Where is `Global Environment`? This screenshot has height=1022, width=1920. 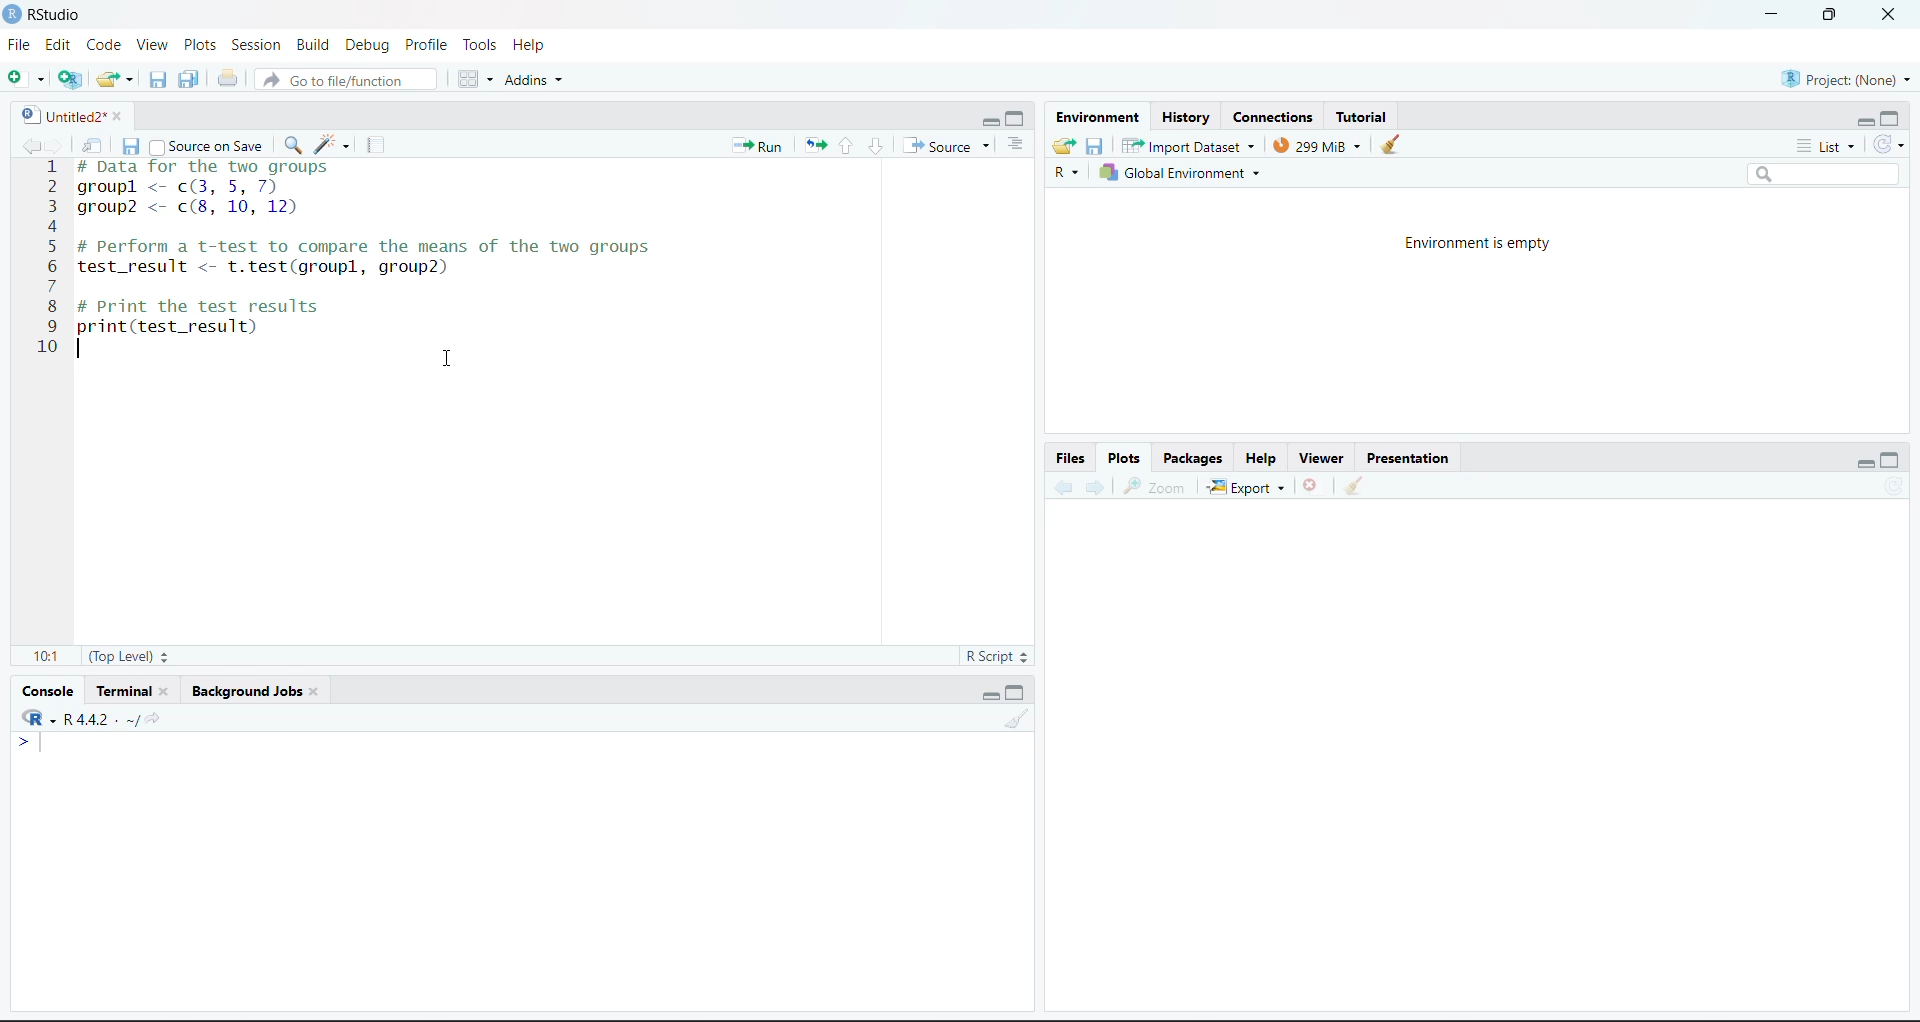 Global Environment is located at coordinates (1178, 172).